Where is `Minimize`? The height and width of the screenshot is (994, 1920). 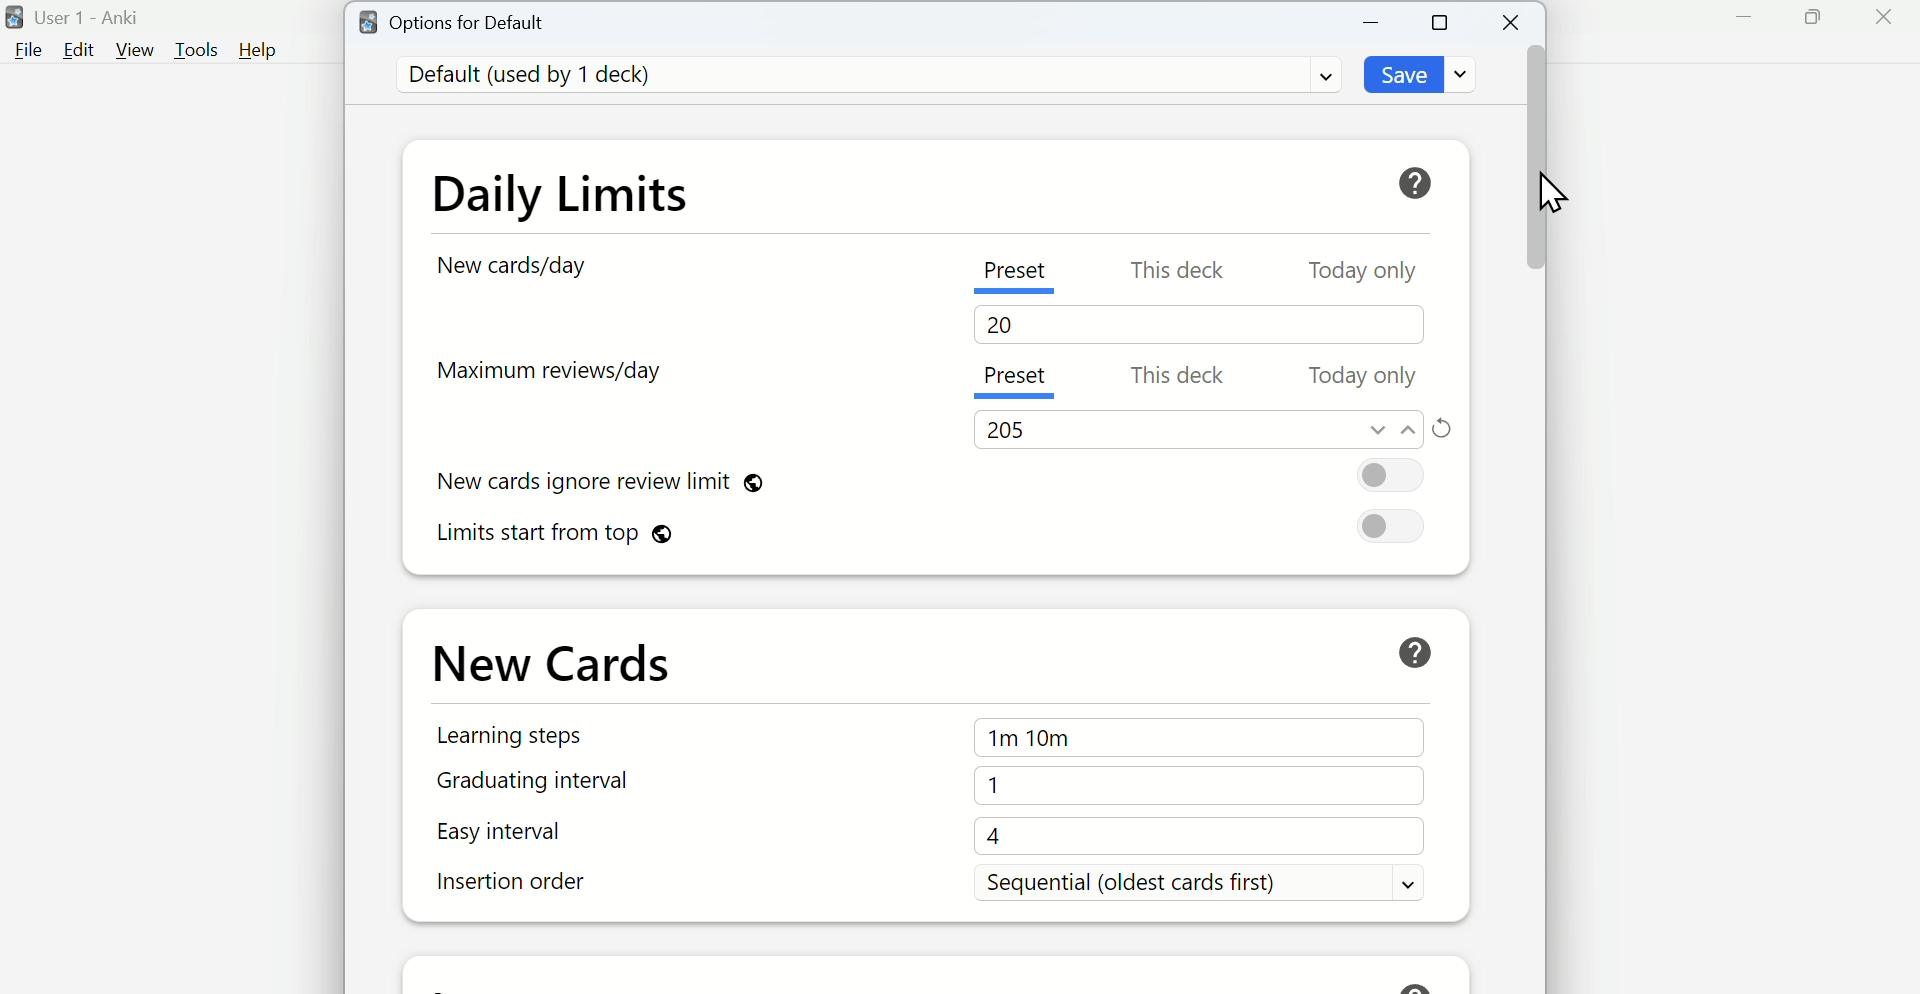 Minimize is located at coordinates (1745, 18).